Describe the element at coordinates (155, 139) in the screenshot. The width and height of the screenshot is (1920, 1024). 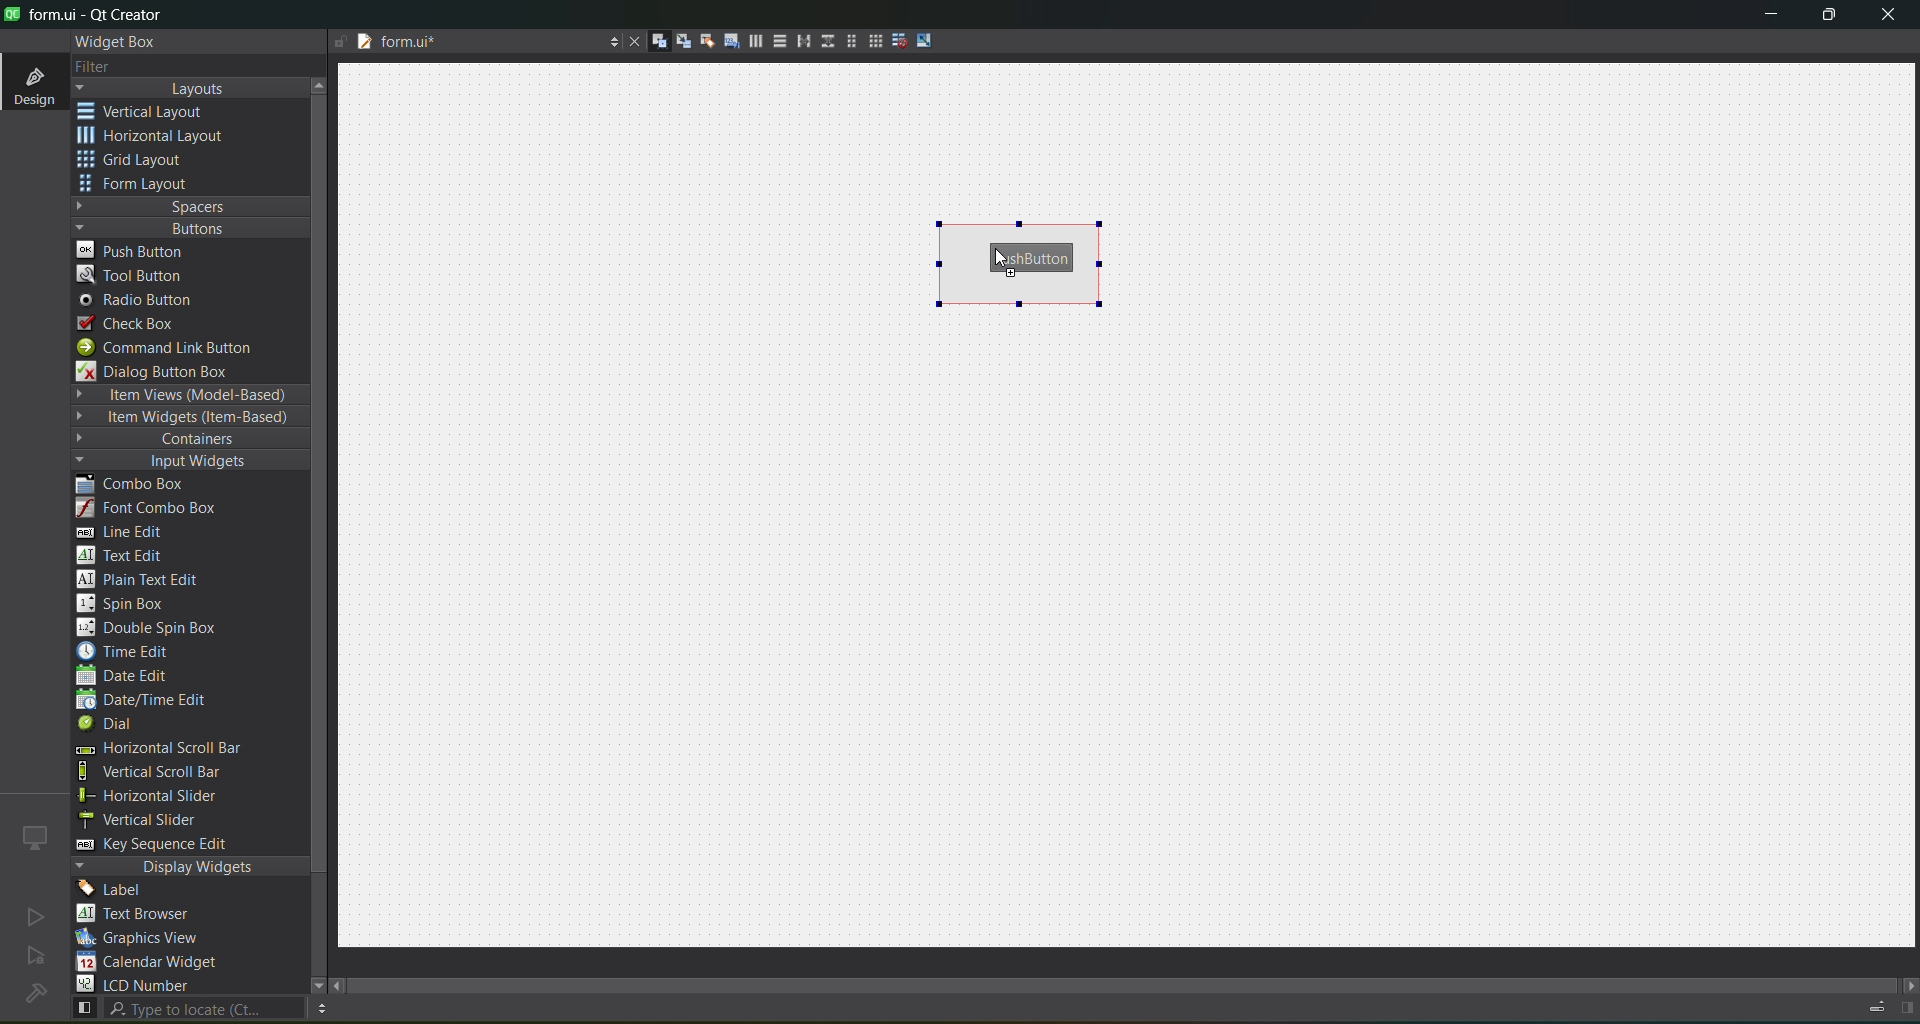
I see `horizontal` at that location.